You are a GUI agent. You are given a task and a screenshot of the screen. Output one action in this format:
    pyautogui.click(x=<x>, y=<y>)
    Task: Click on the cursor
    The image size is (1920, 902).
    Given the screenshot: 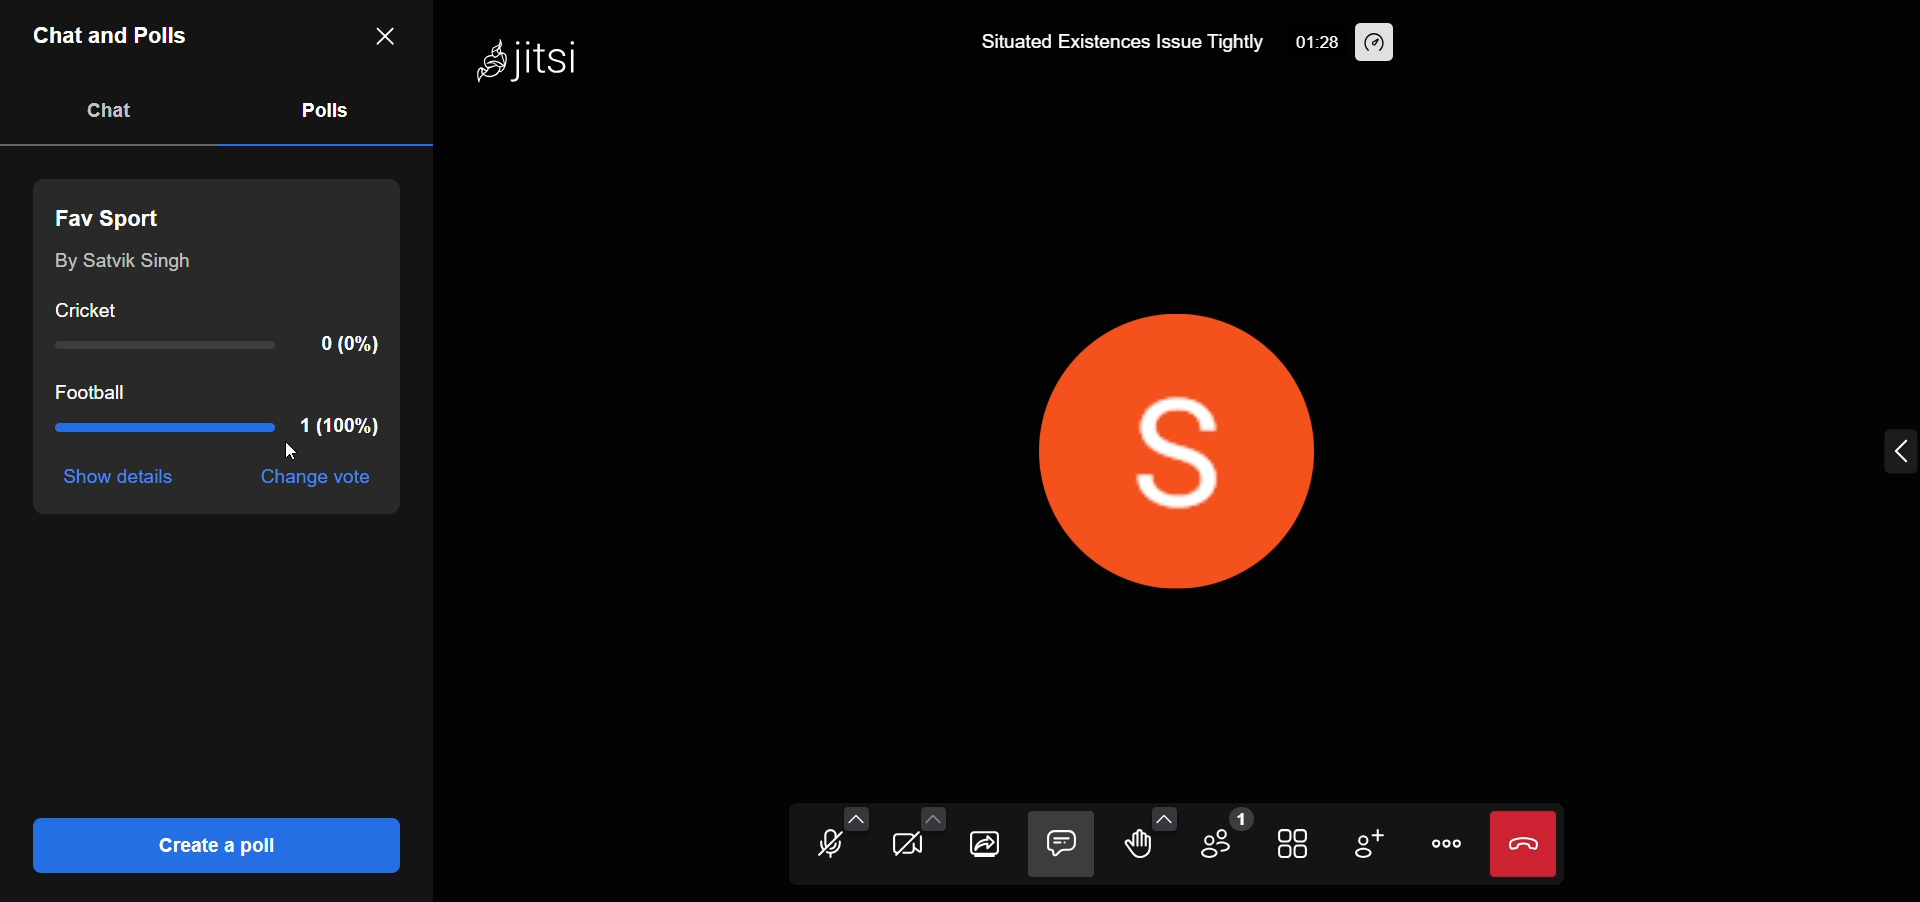 What is the action you would take?
    pyautogui.click(x=307, y=452)
    